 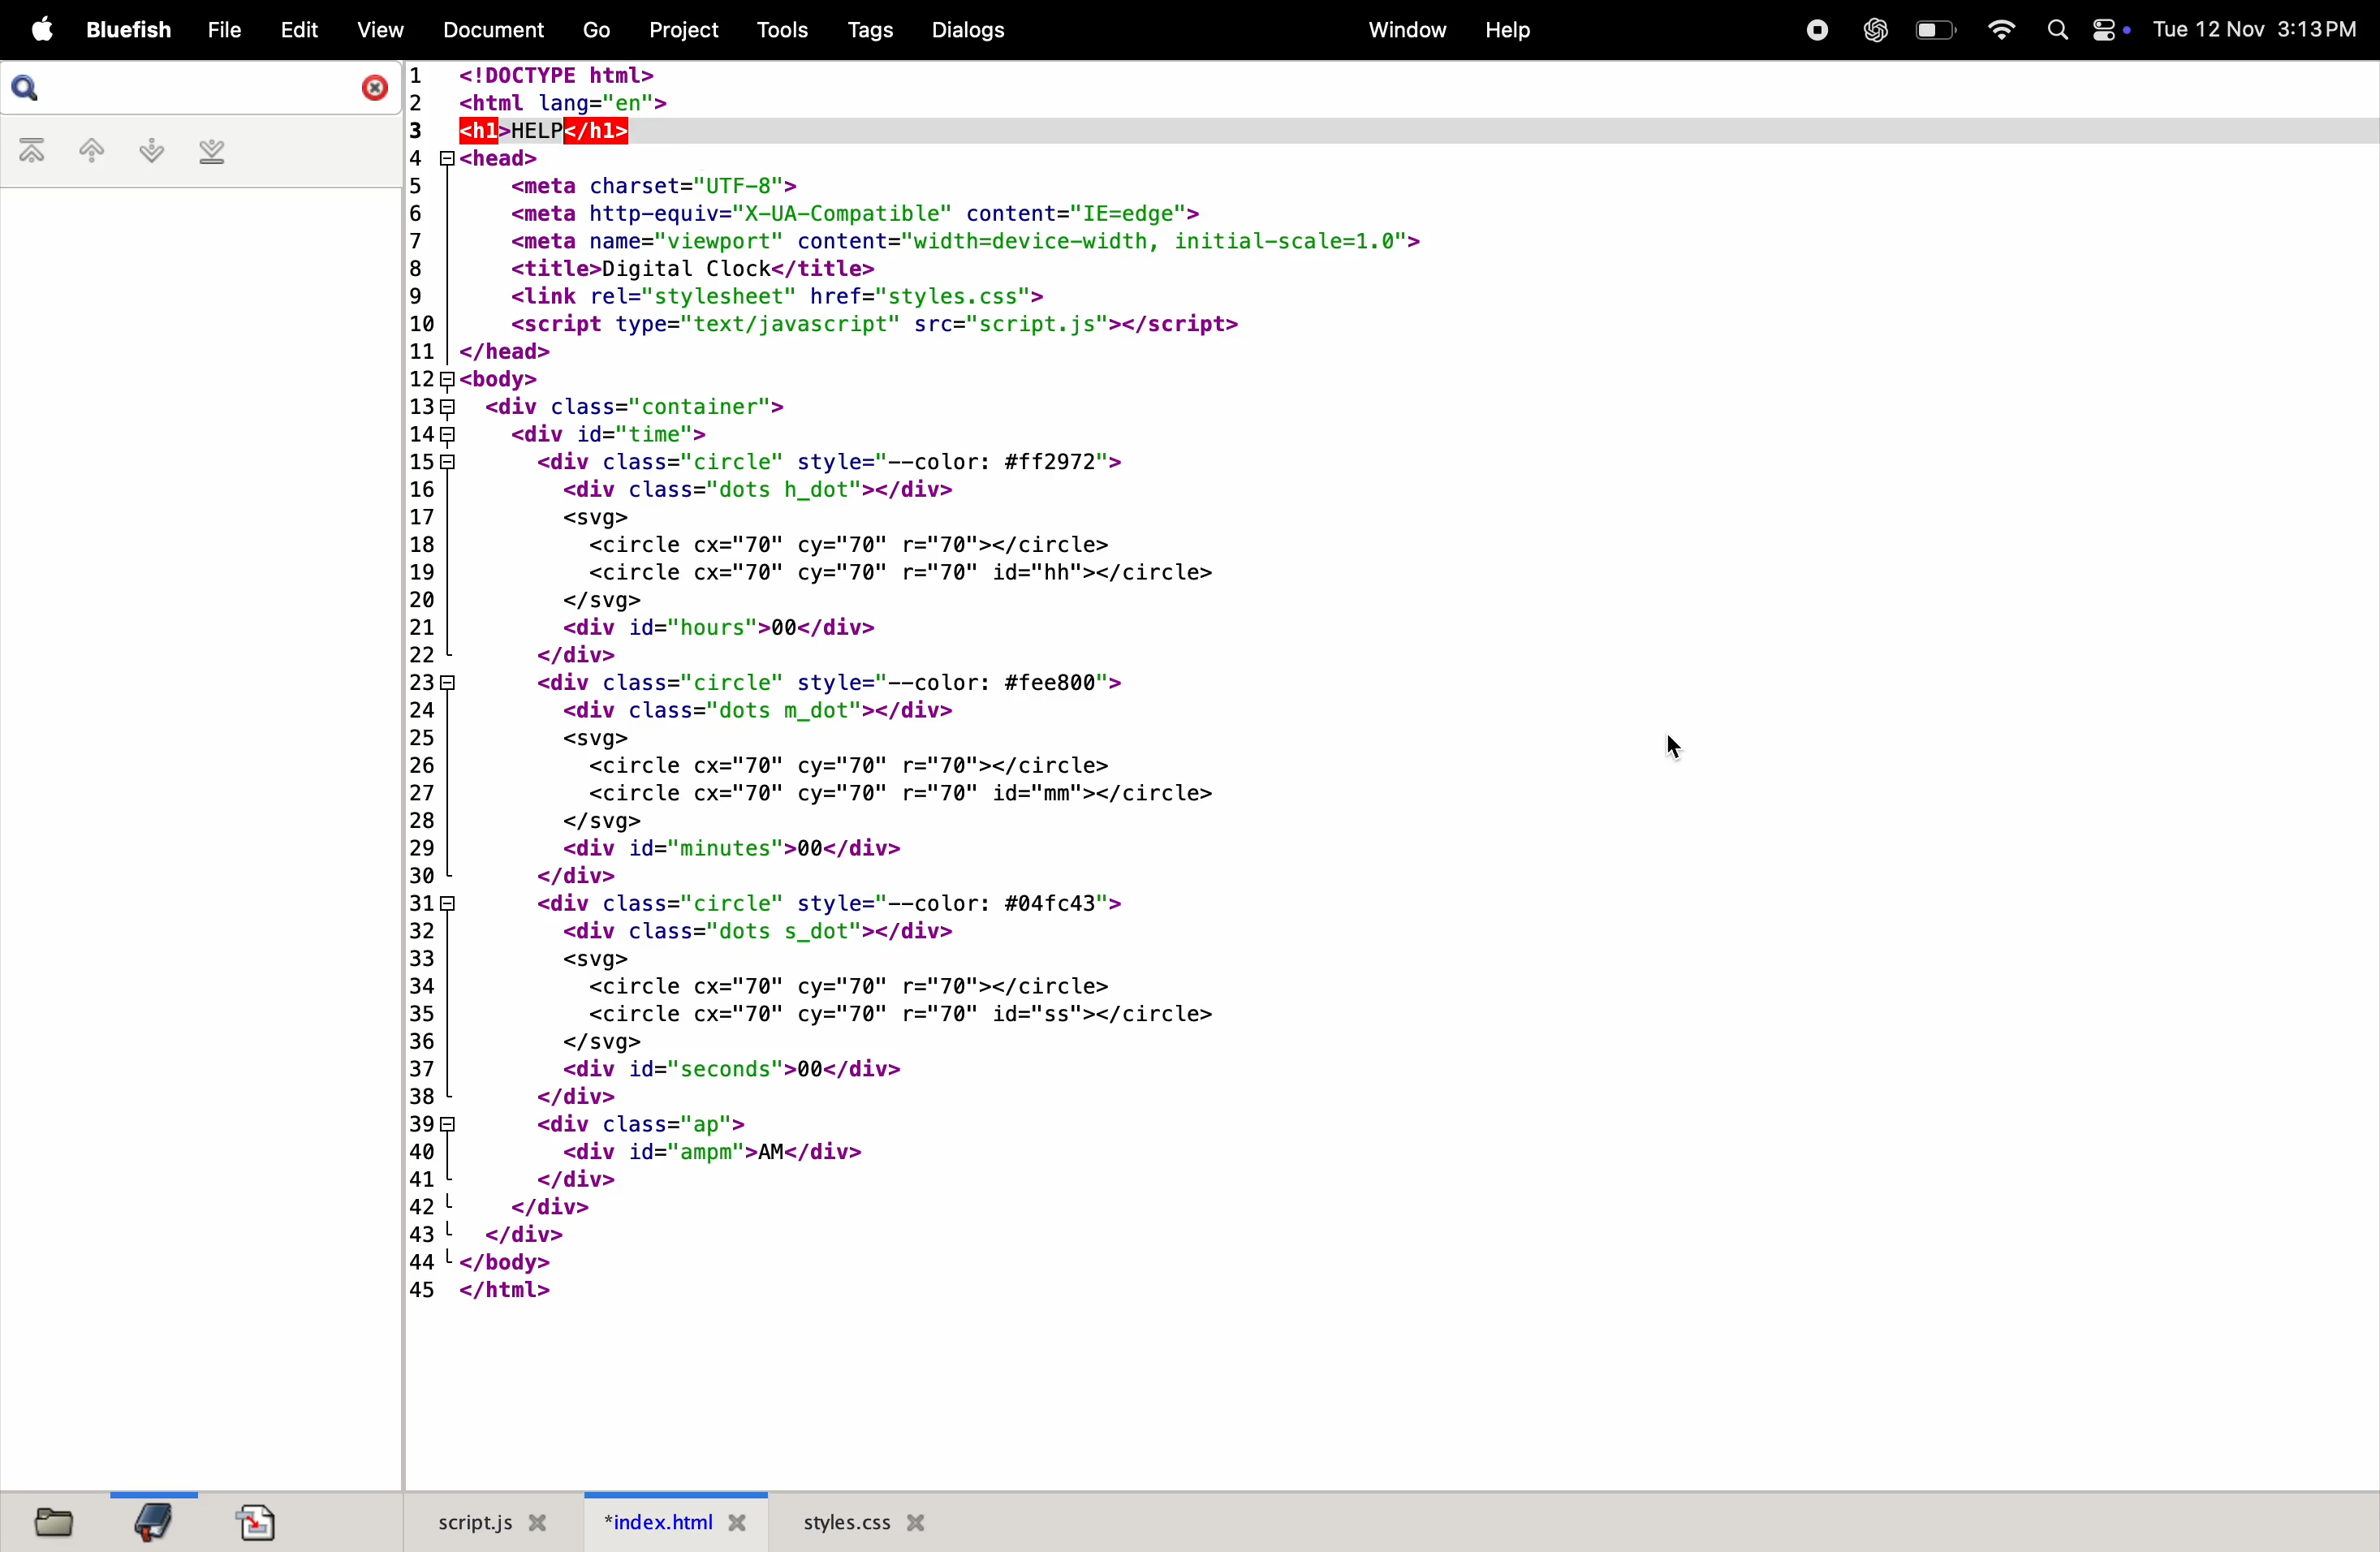 I want to click on record, so click(x=1812, y=28).